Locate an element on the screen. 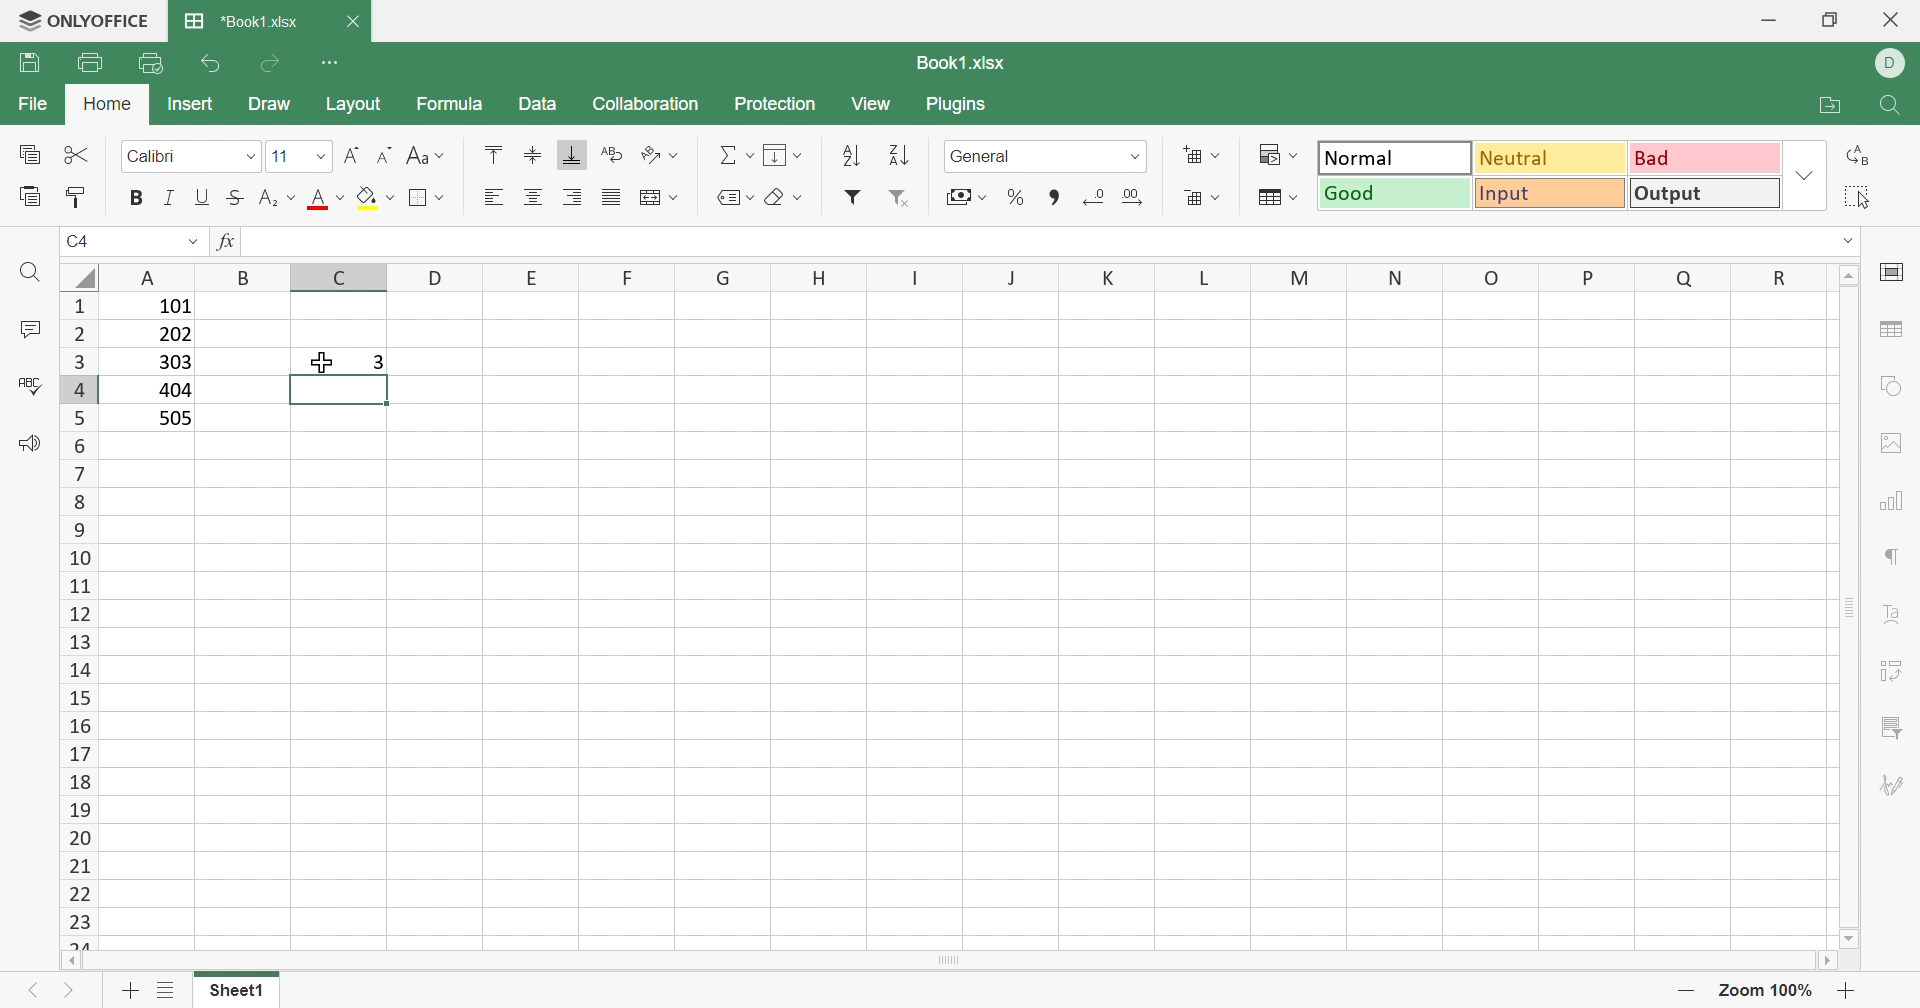 The height and width of the screenshot is (1008, 1920). Data is located at coordinates (542, 106).